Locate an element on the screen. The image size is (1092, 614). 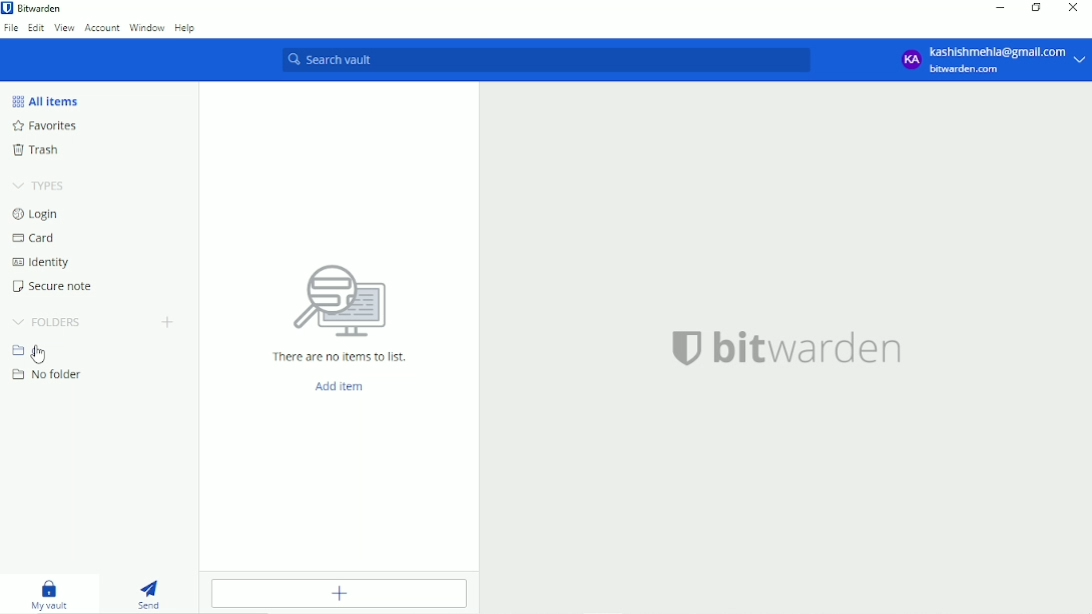
Close is located at coordinates (1074, 8).